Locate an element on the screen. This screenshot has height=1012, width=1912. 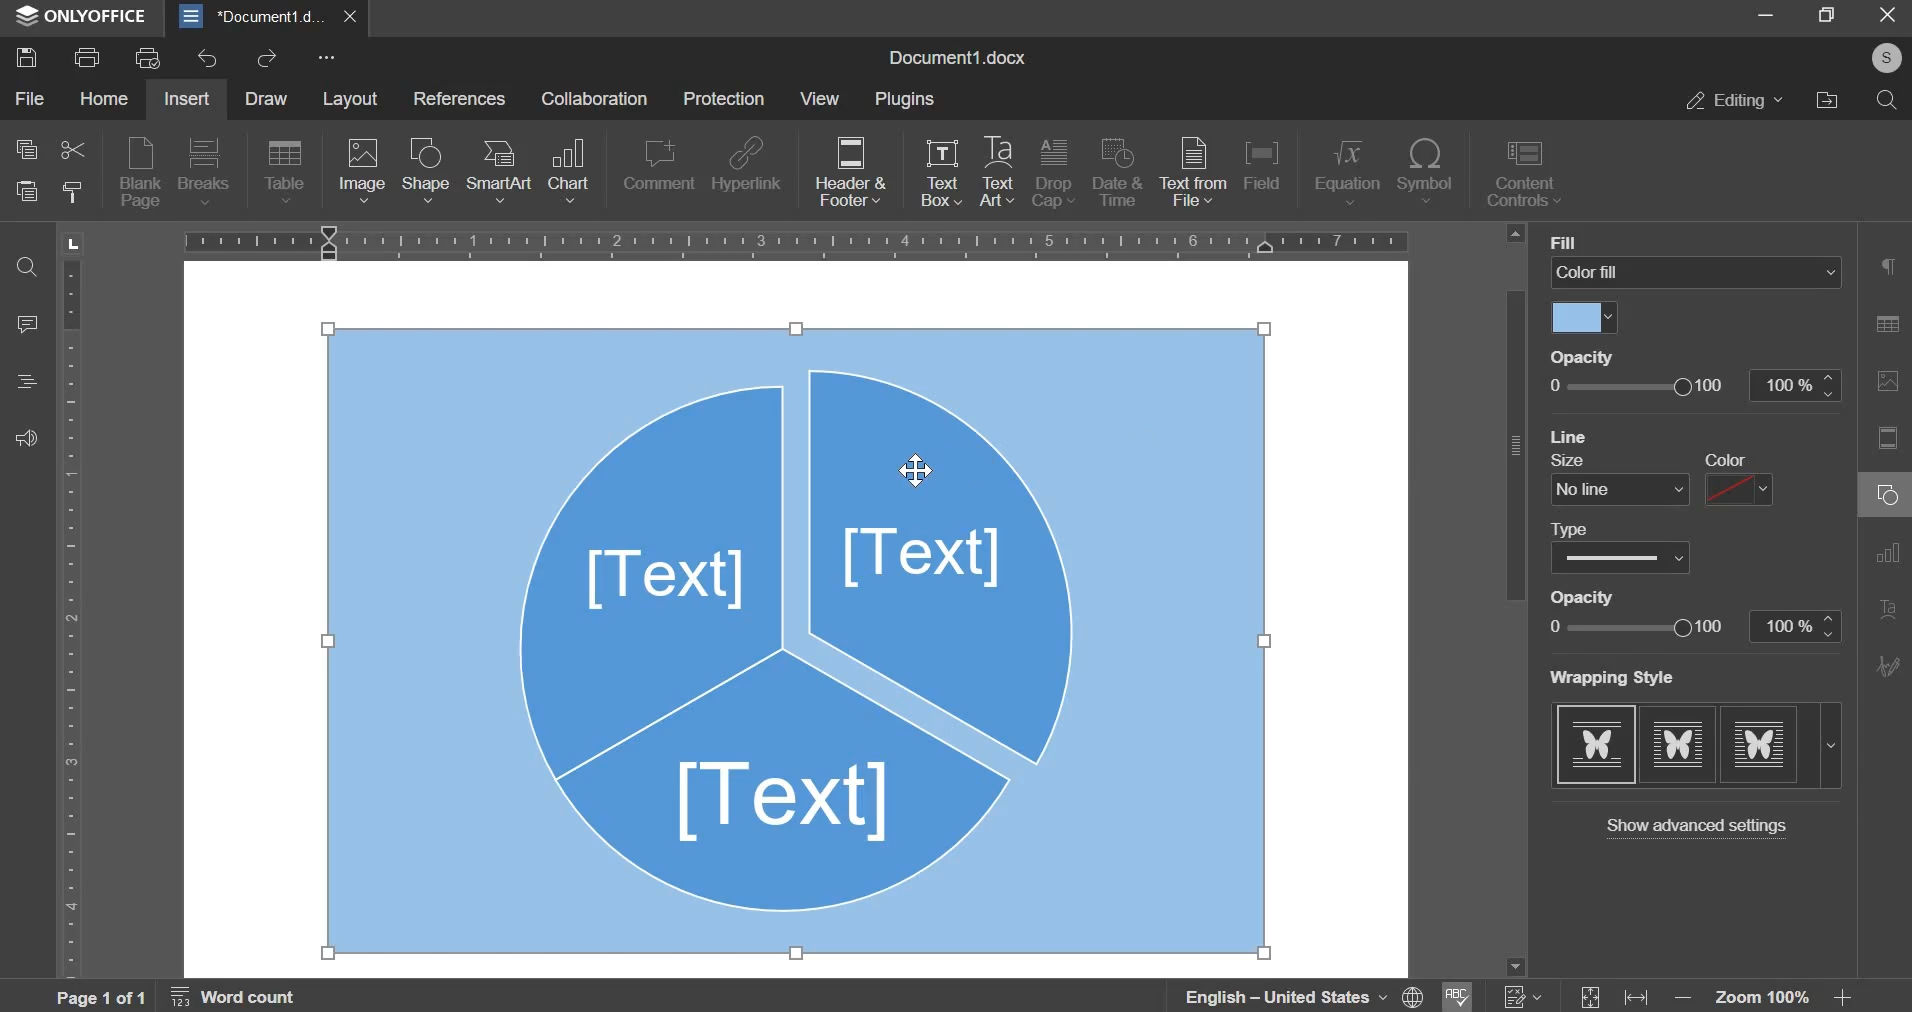
symbol is located at coordinates (1426, 171).